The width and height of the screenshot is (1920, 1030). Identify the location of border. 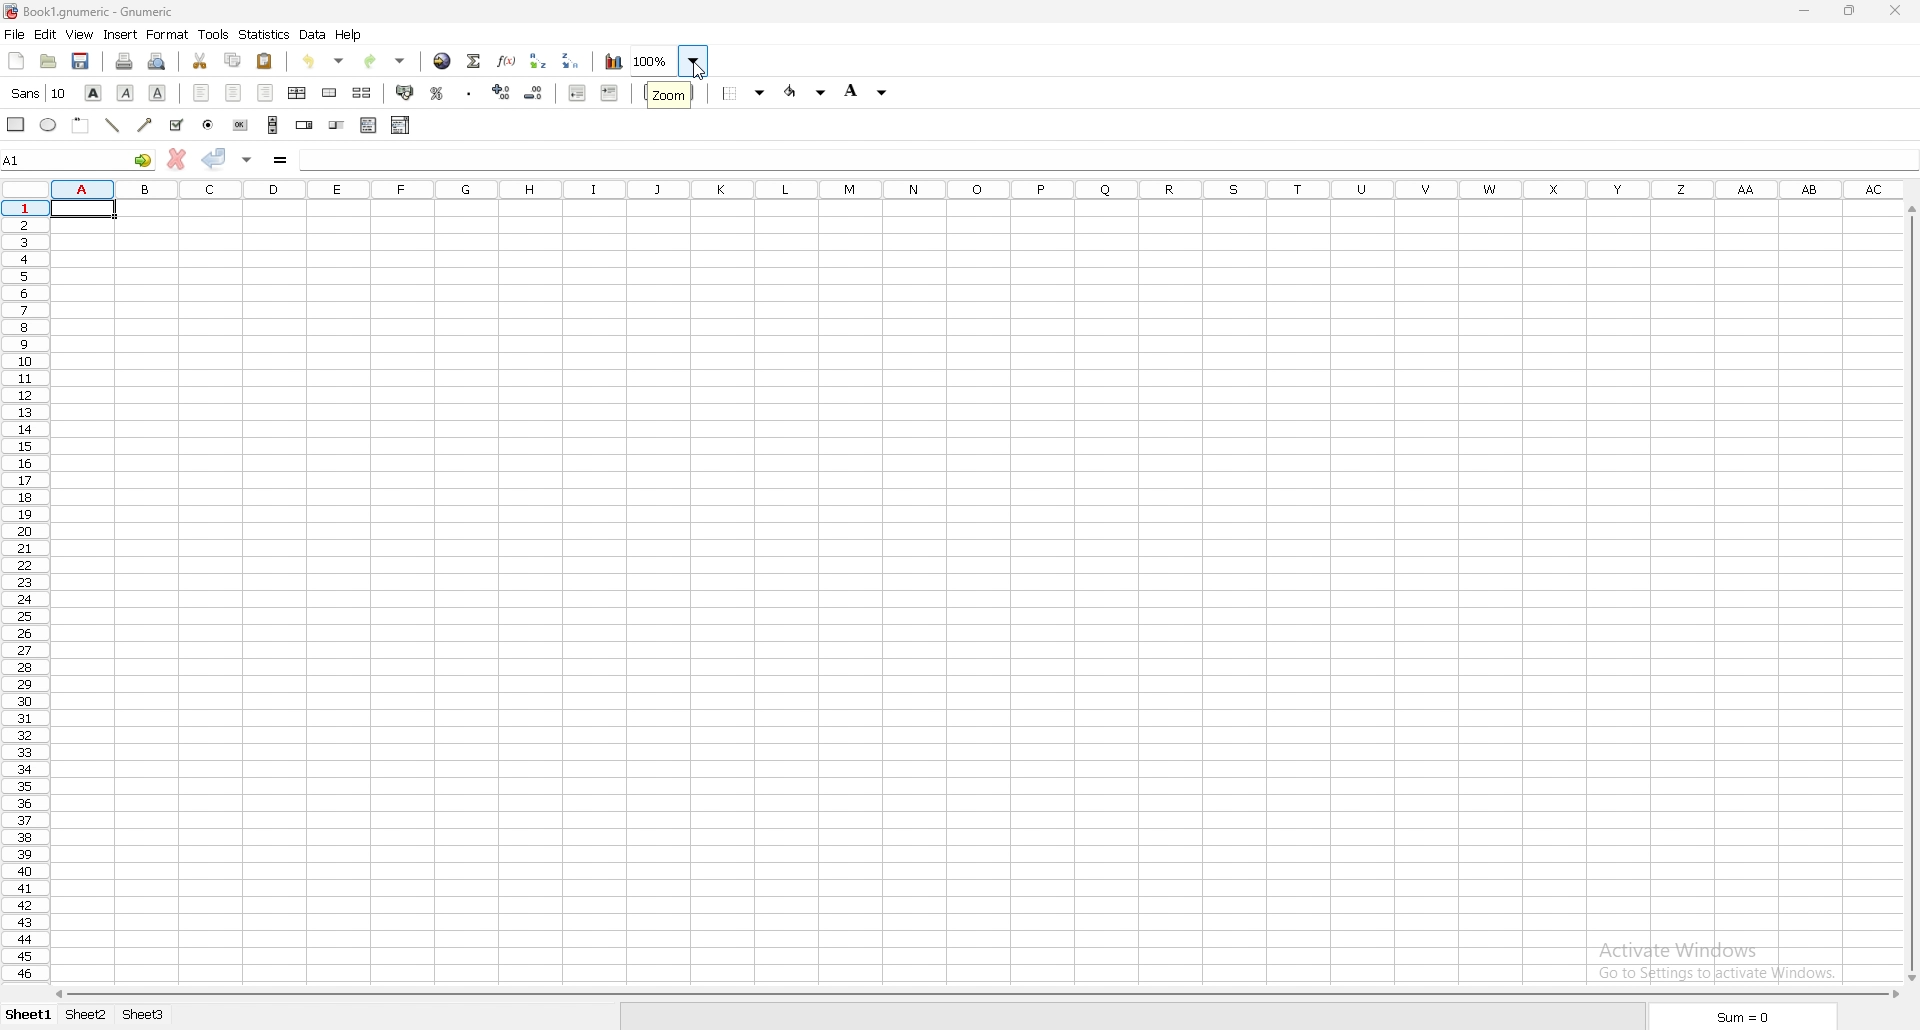
(734, 91).